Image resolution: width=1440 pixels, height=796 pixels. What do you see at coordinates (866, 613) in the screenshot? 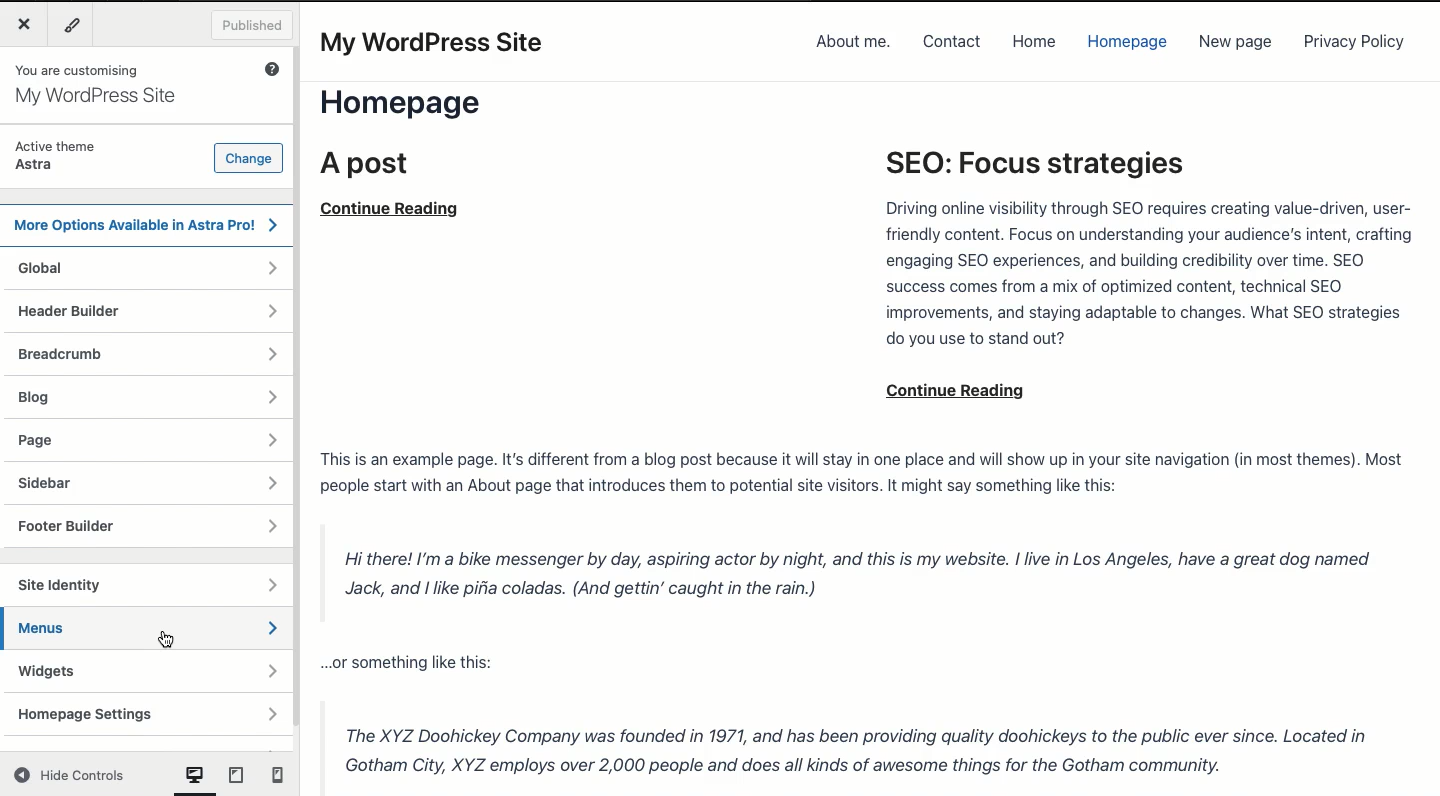
I see `Post content` at bounding box center [866, 613].